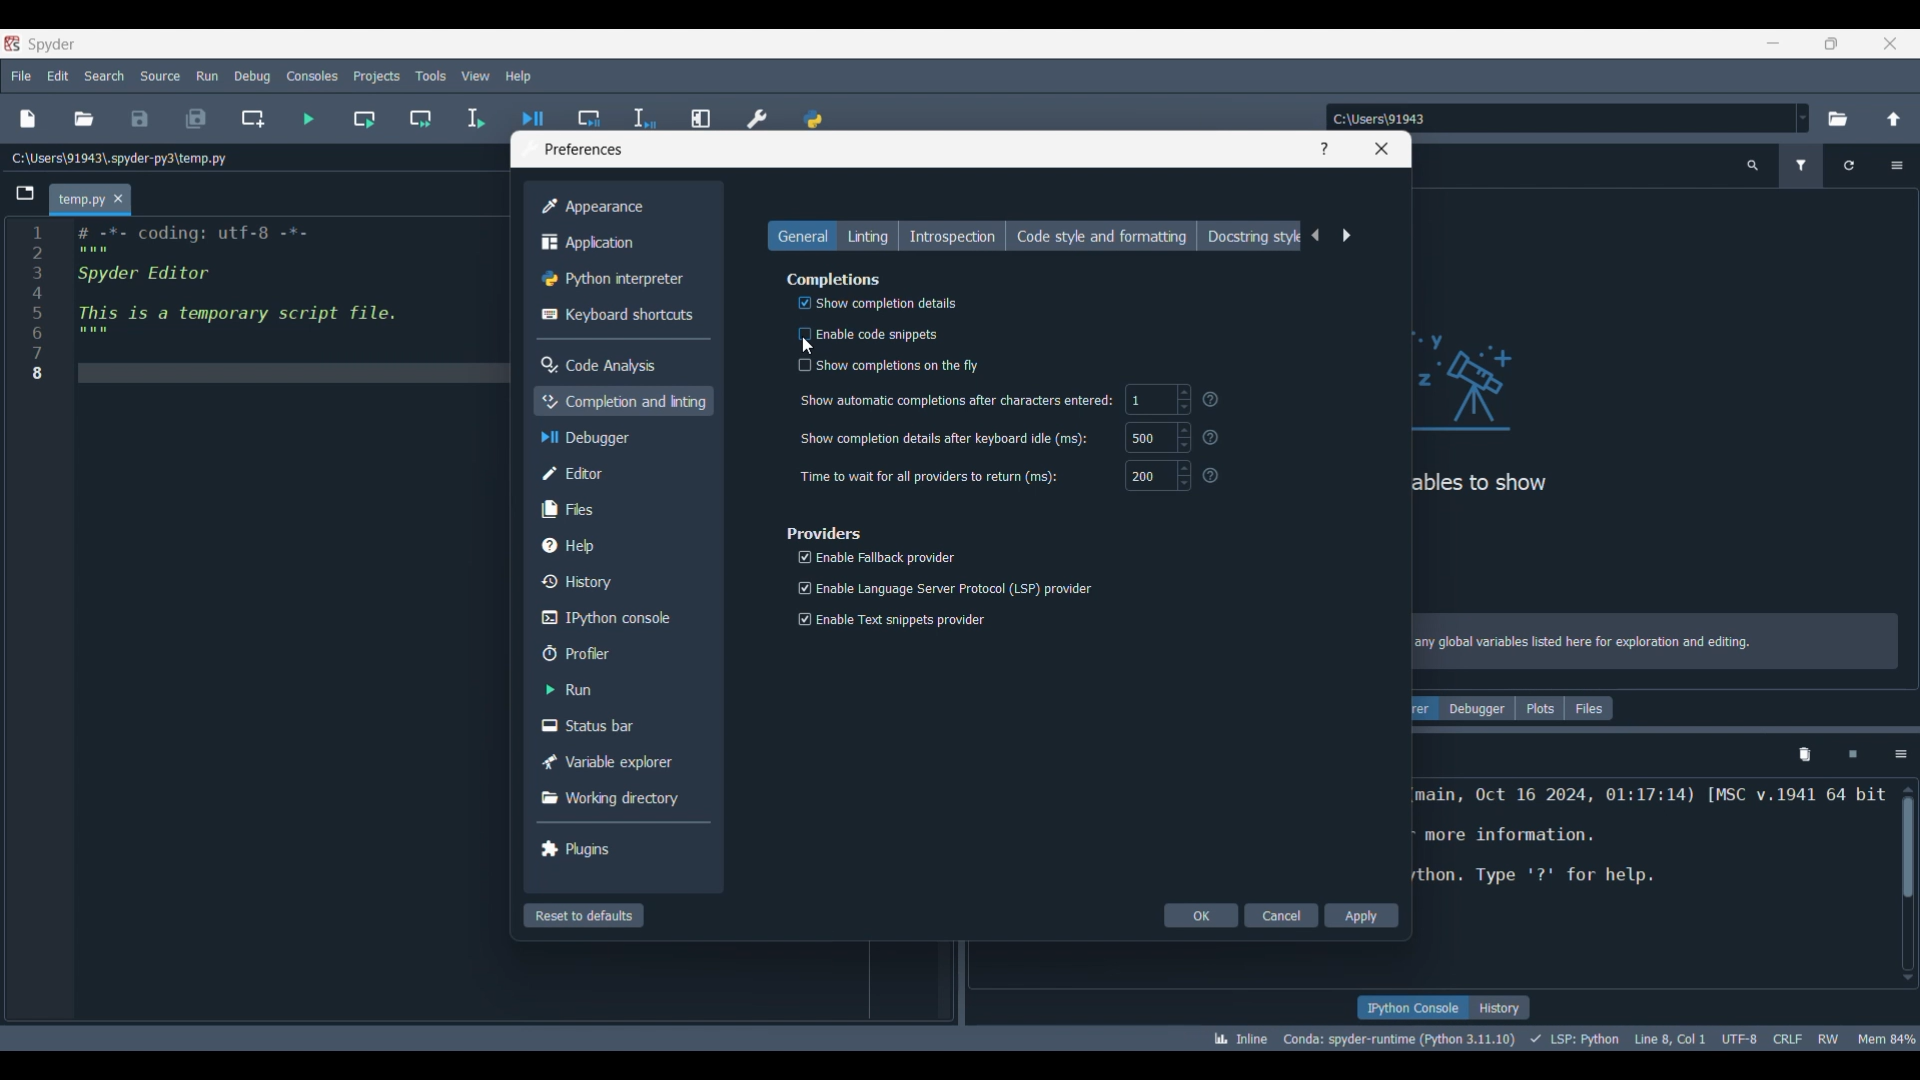 This screenshot has width=1920, height=1080. What do you see at coordinates (518, 76) in the screenshot?
I see `Help menu` at bounding box center [518, 76].